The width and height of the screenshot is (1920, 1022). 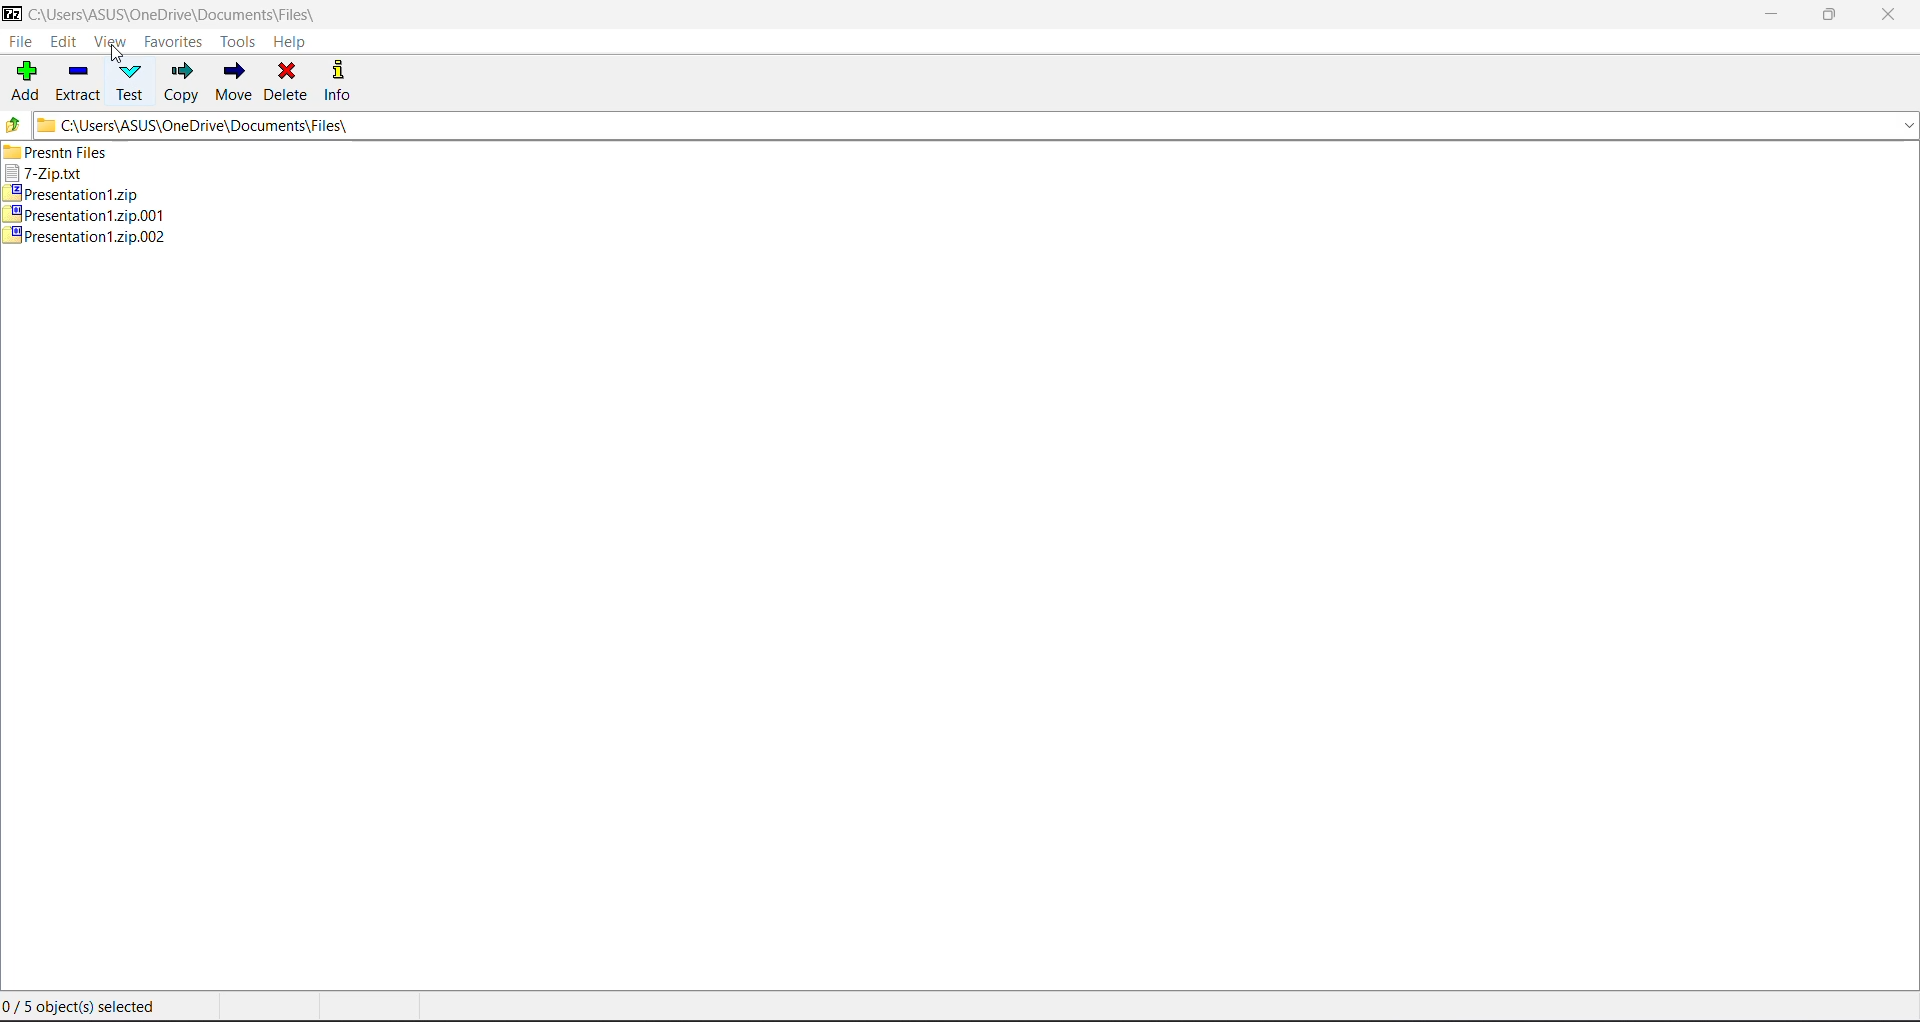 What do you see at coordinates (1767, 12) in the screenshot?
I see `Minimize` at bounding box center [1767, 12].